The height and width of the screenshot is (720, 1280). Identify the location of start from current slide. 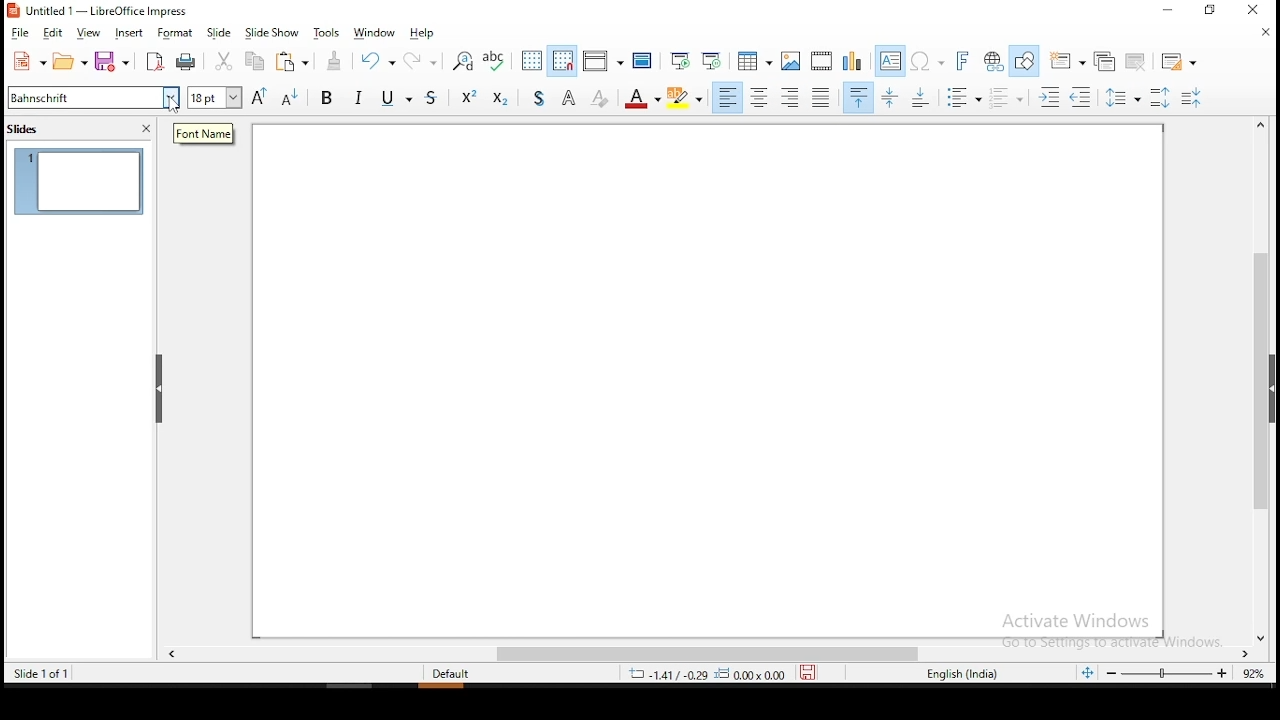
(714, 60).